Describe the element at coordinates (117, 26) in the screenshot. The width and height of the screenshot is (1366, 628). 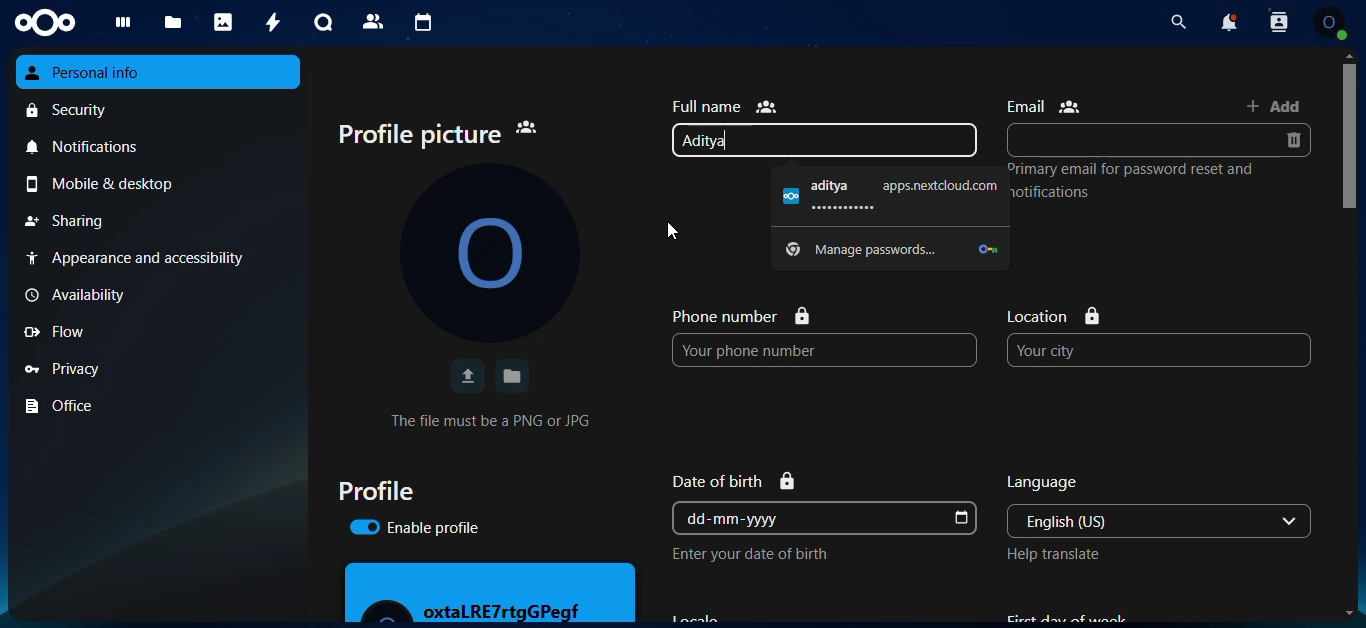
I see `dashboard` at that location.